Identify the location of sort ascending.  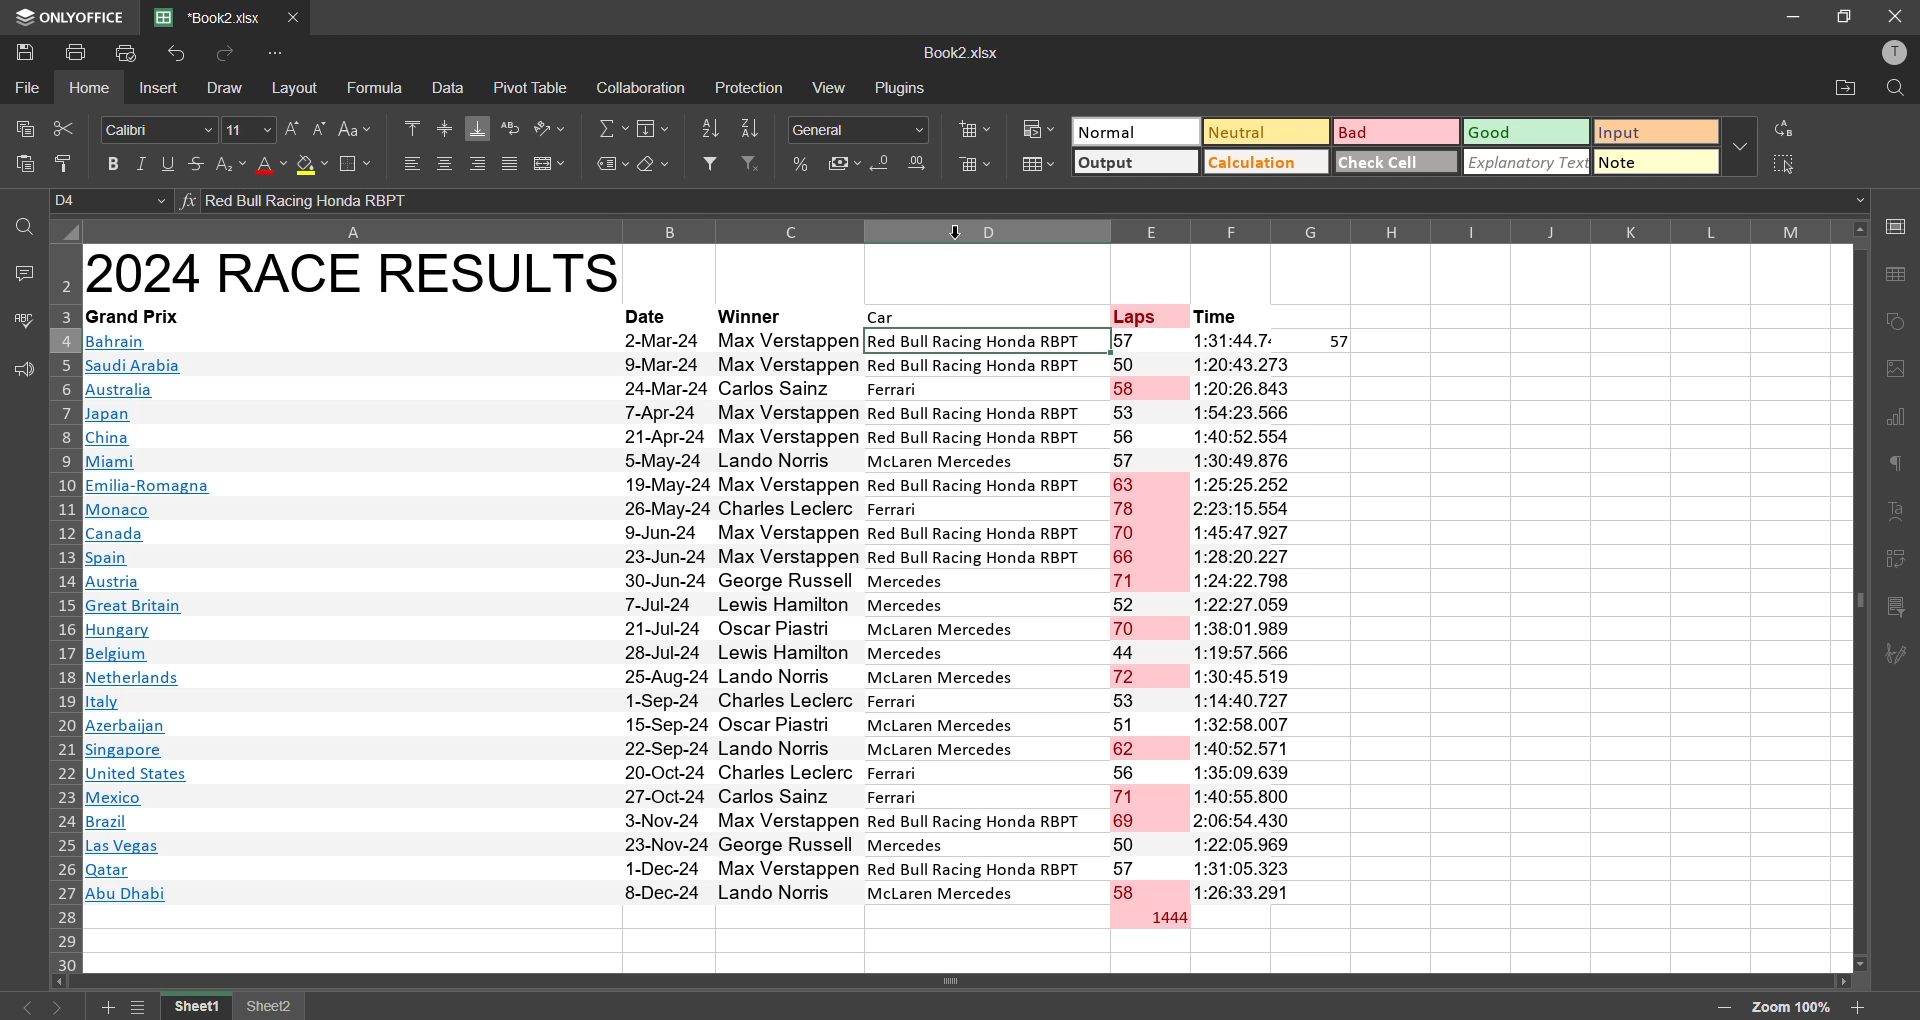
(710, 130).